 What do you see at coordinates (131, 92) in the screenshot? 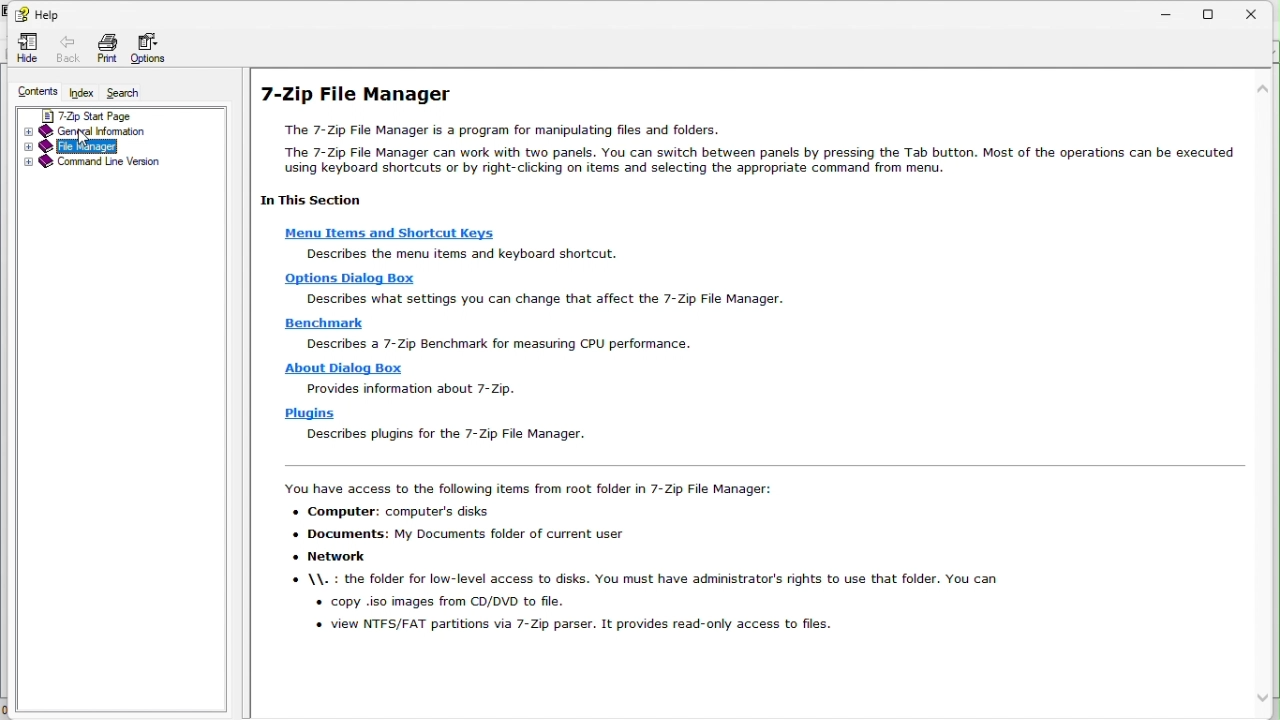
I see `Search search` at bounding box center [131, 92].